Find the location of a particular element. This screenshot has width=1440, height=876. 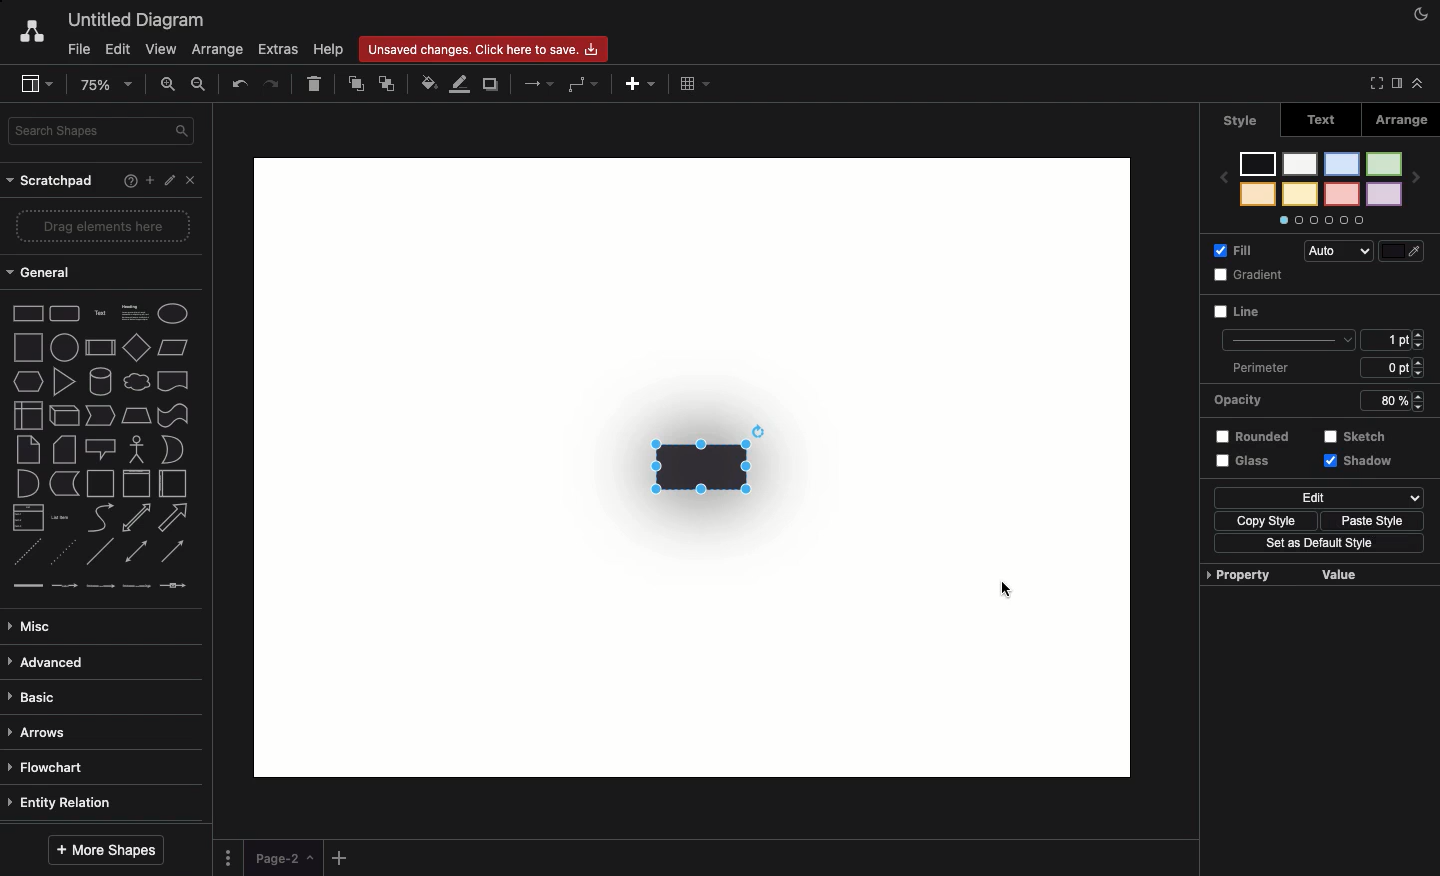

Night mode is located at coordinates (1419, 13).